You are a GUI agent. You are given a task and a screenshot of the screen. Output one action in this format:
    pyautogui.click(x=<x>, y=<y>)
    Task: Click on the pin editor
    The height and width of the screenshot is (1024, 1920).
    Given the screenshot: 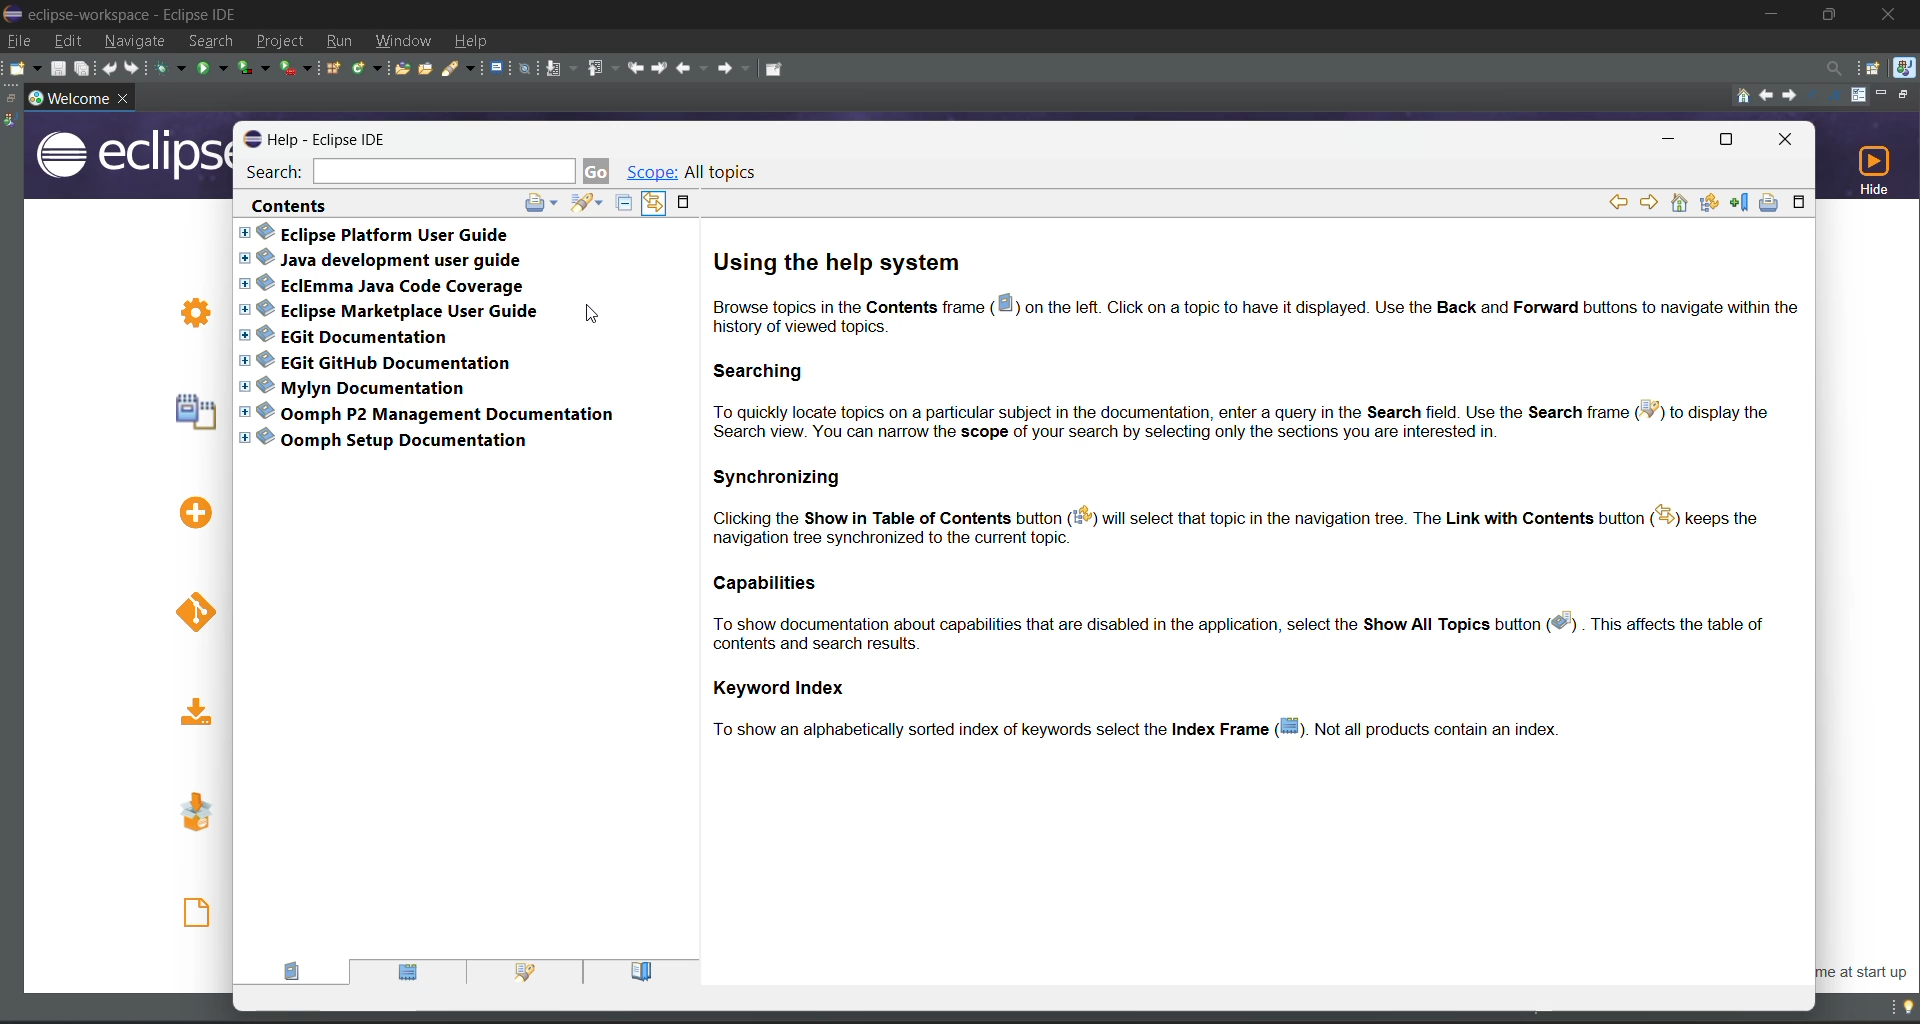 What is the action you would take?
    pyautogui.click(x=773, y=69)
    